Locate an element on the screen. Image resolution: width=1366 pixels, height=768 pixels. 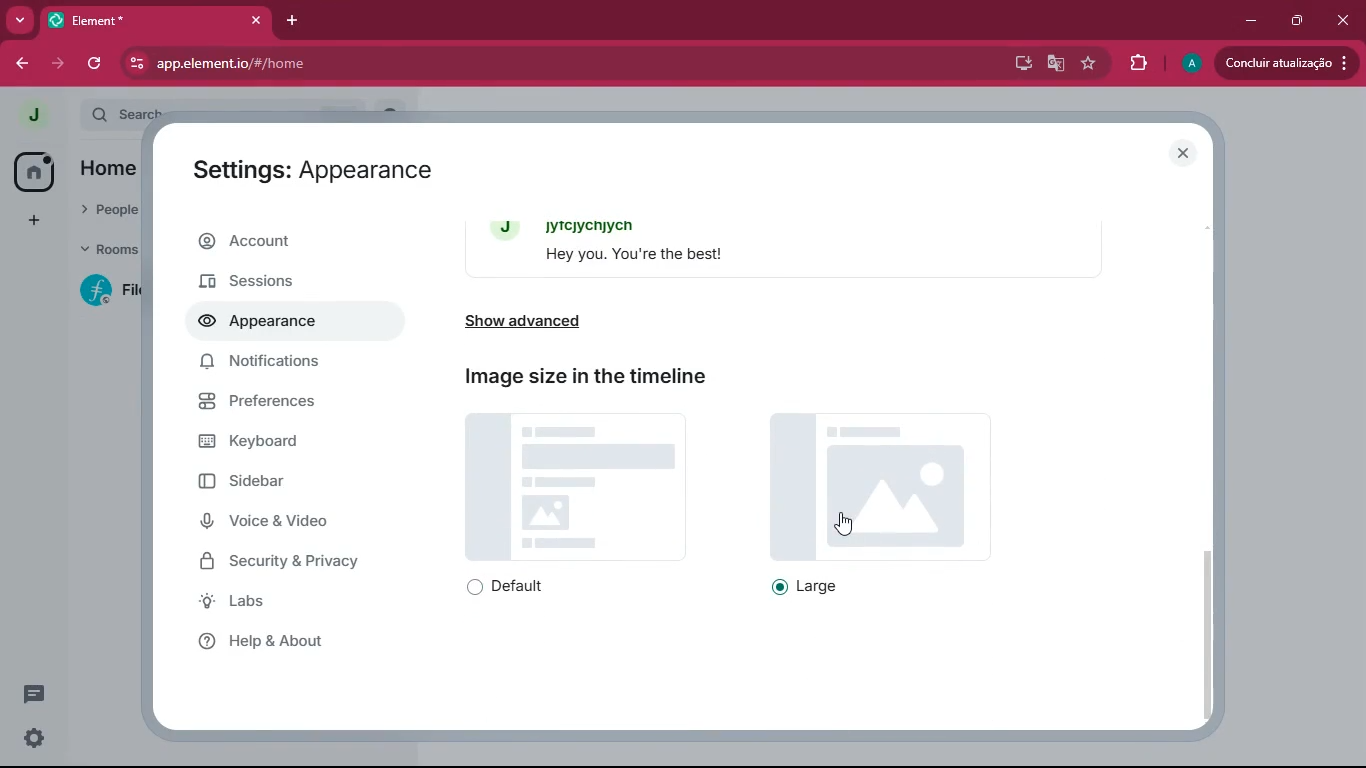
close is located at coordinates (1186, 154).